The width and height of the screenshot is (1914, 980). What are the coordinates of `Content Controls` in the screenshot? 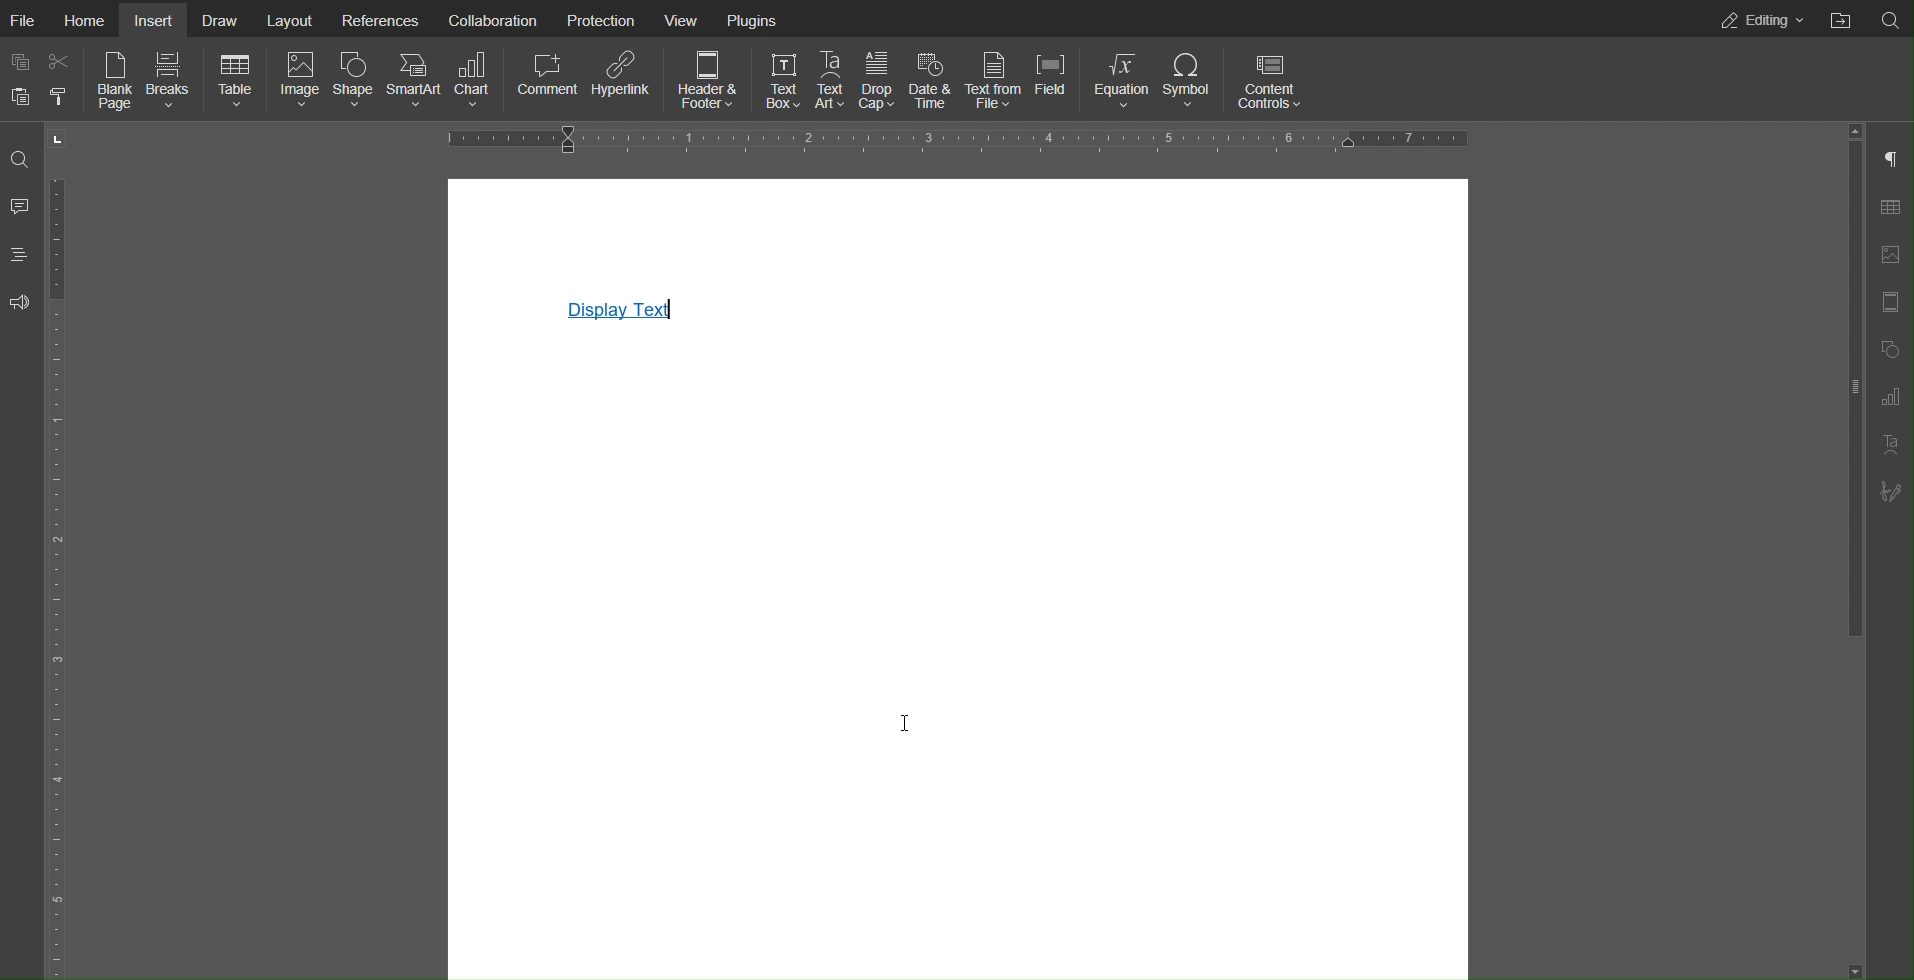 It's located at (1274, 80).